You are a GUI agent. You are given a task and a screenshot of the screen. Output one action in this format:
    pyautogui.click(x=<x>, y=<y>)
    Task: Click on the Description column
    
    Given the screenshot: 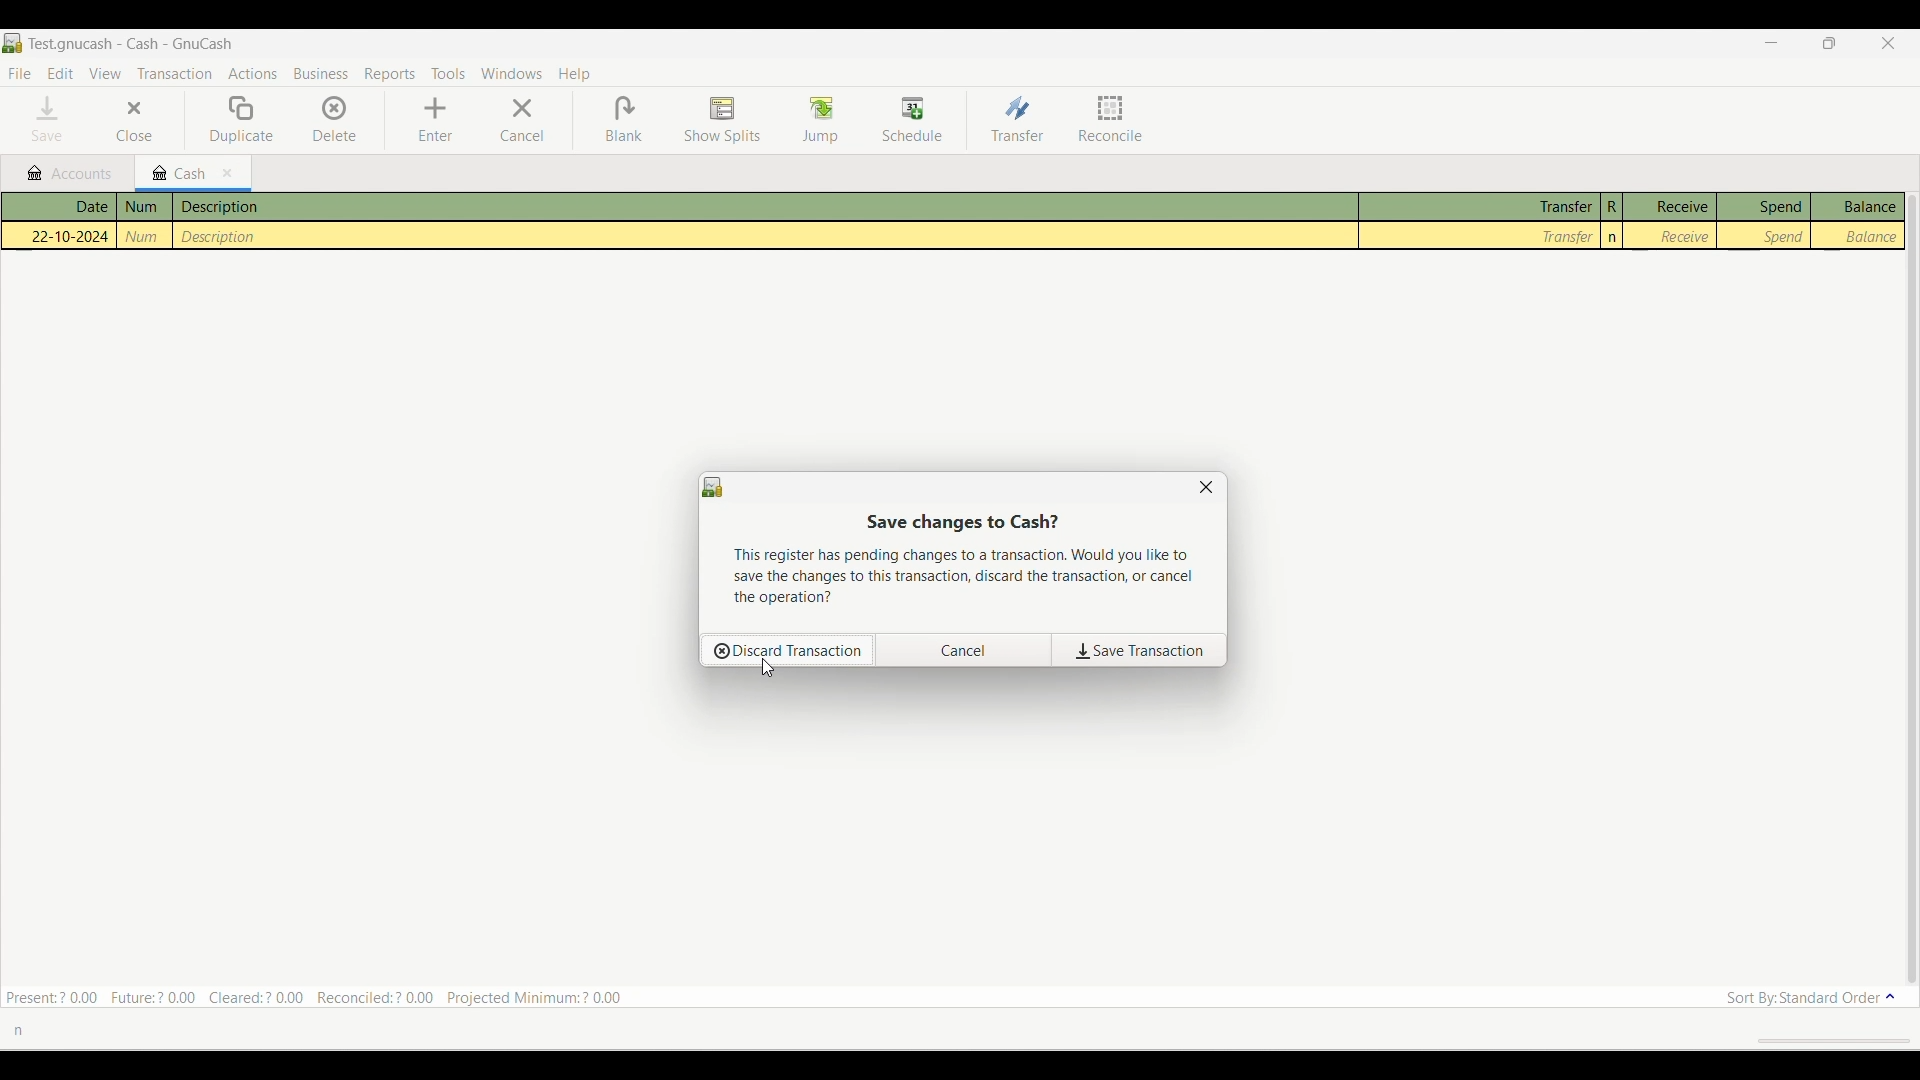 What is the action you would take?
    pyautogui.click(x=767, y=221)
    